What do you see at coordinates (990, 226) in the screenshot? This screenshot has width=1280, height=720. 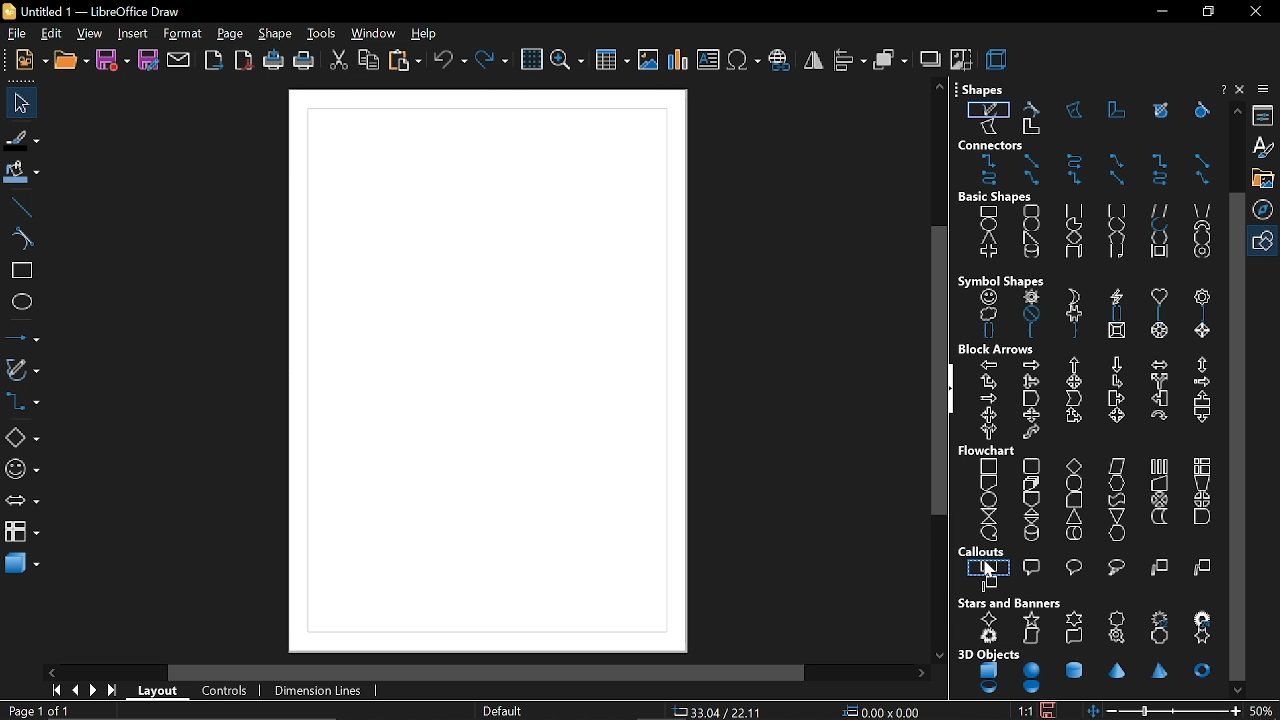 I see `ellipse` at bounding box center [990, 226].